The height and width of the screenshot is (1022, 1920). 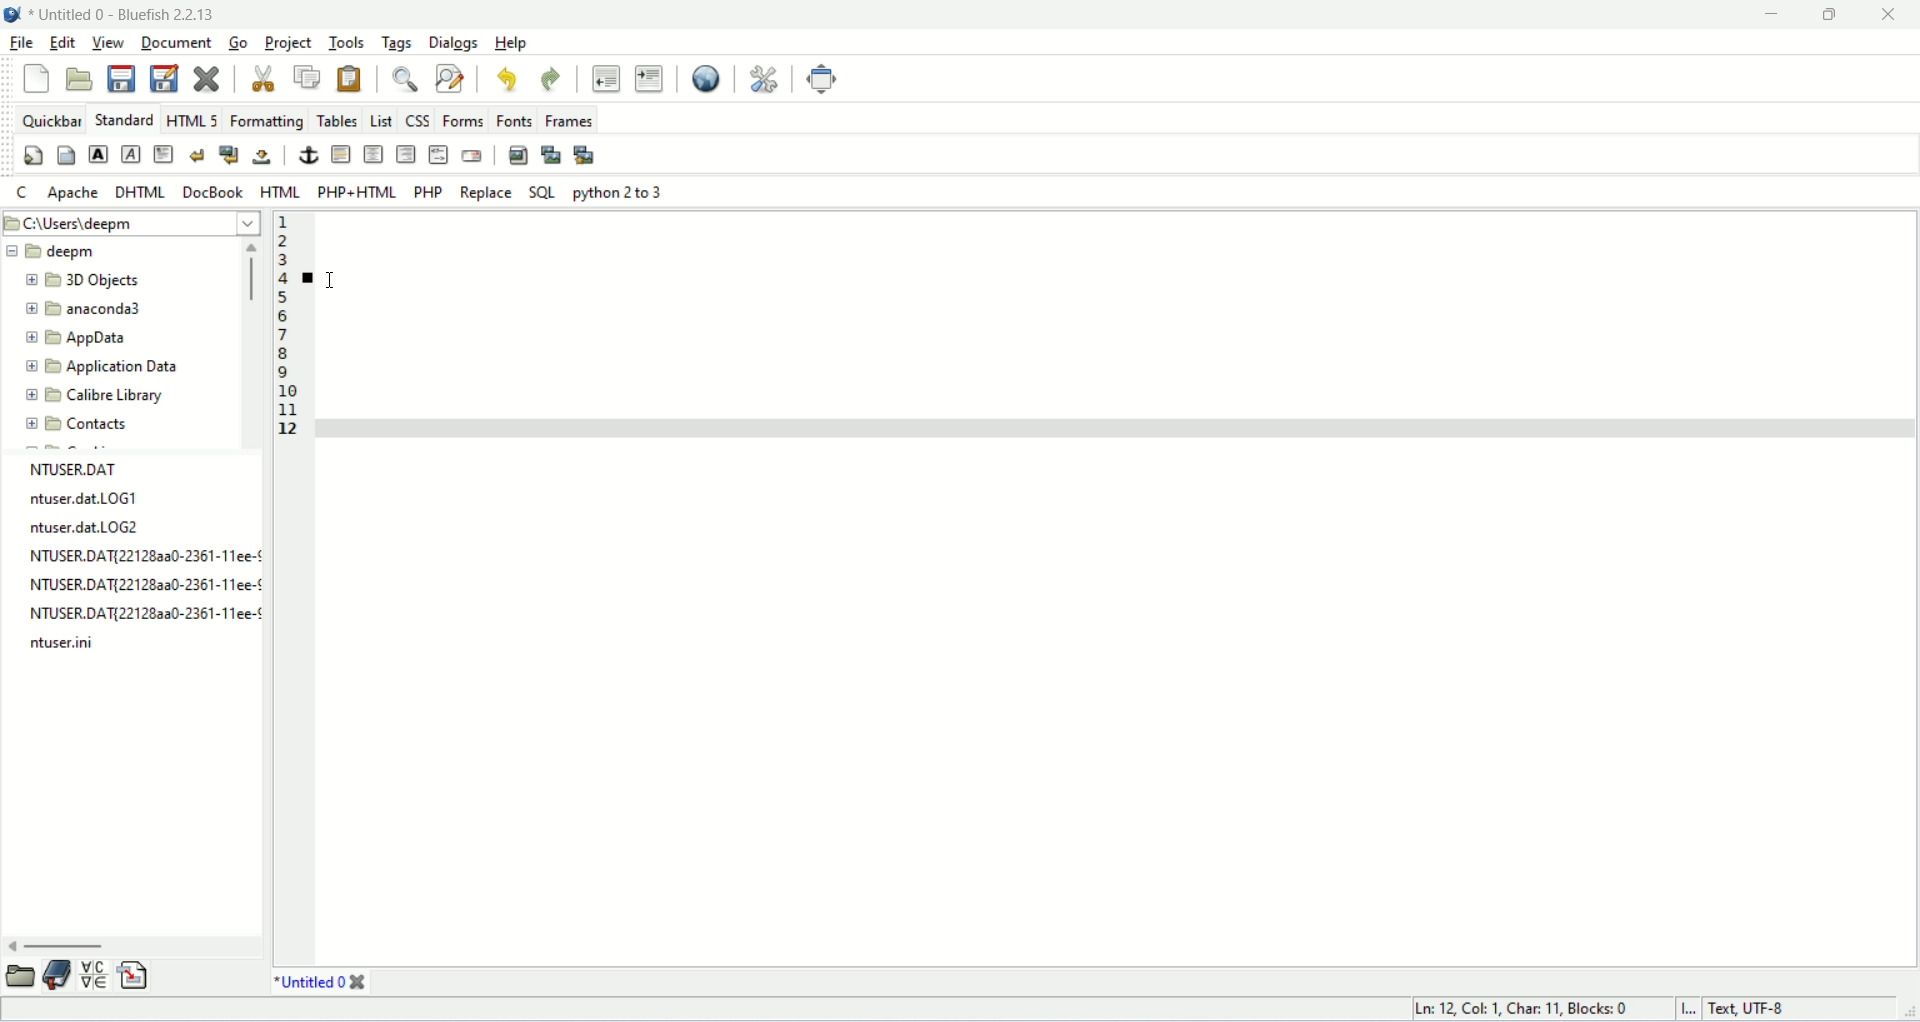 I want to click on python 2 to 3, so click(x=619, y=191).